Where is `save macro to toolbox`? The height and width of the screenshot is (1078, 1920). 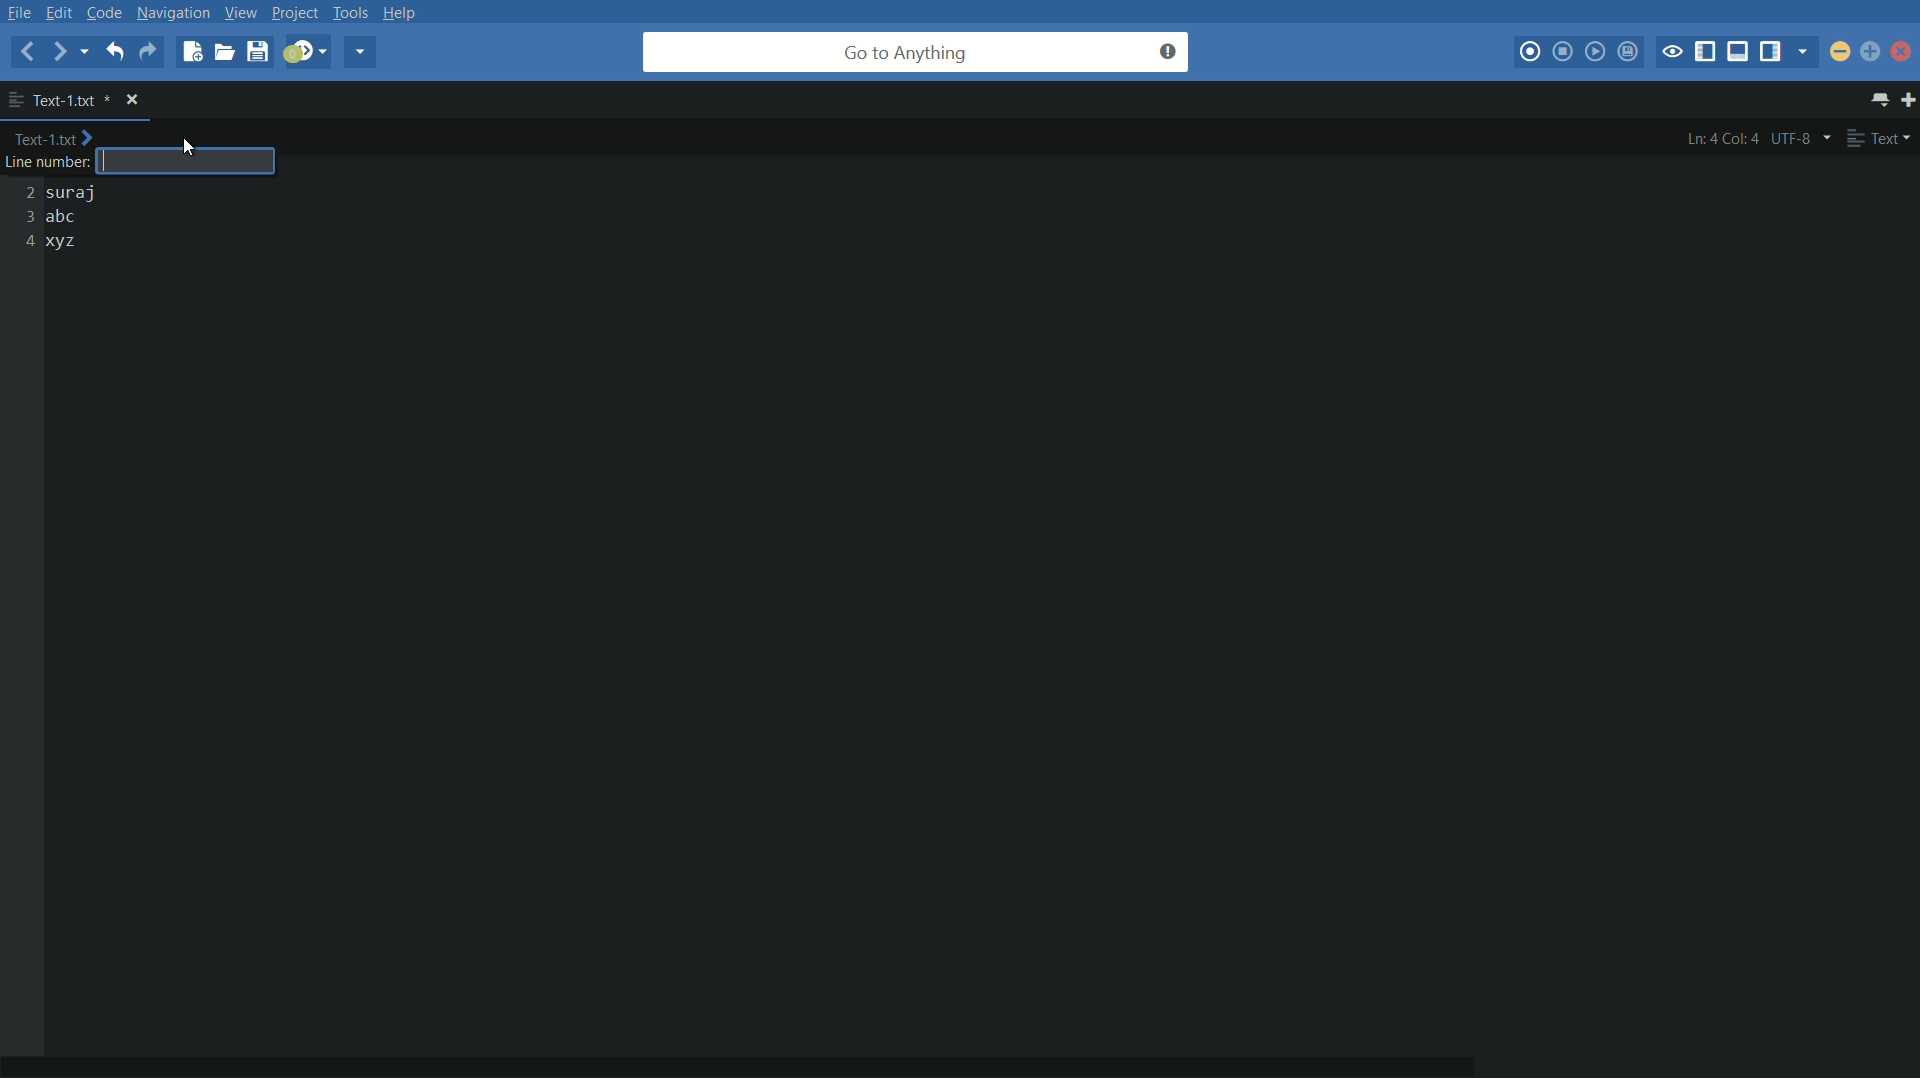 save macro to toolbox is located at coordinates (1630, 54).